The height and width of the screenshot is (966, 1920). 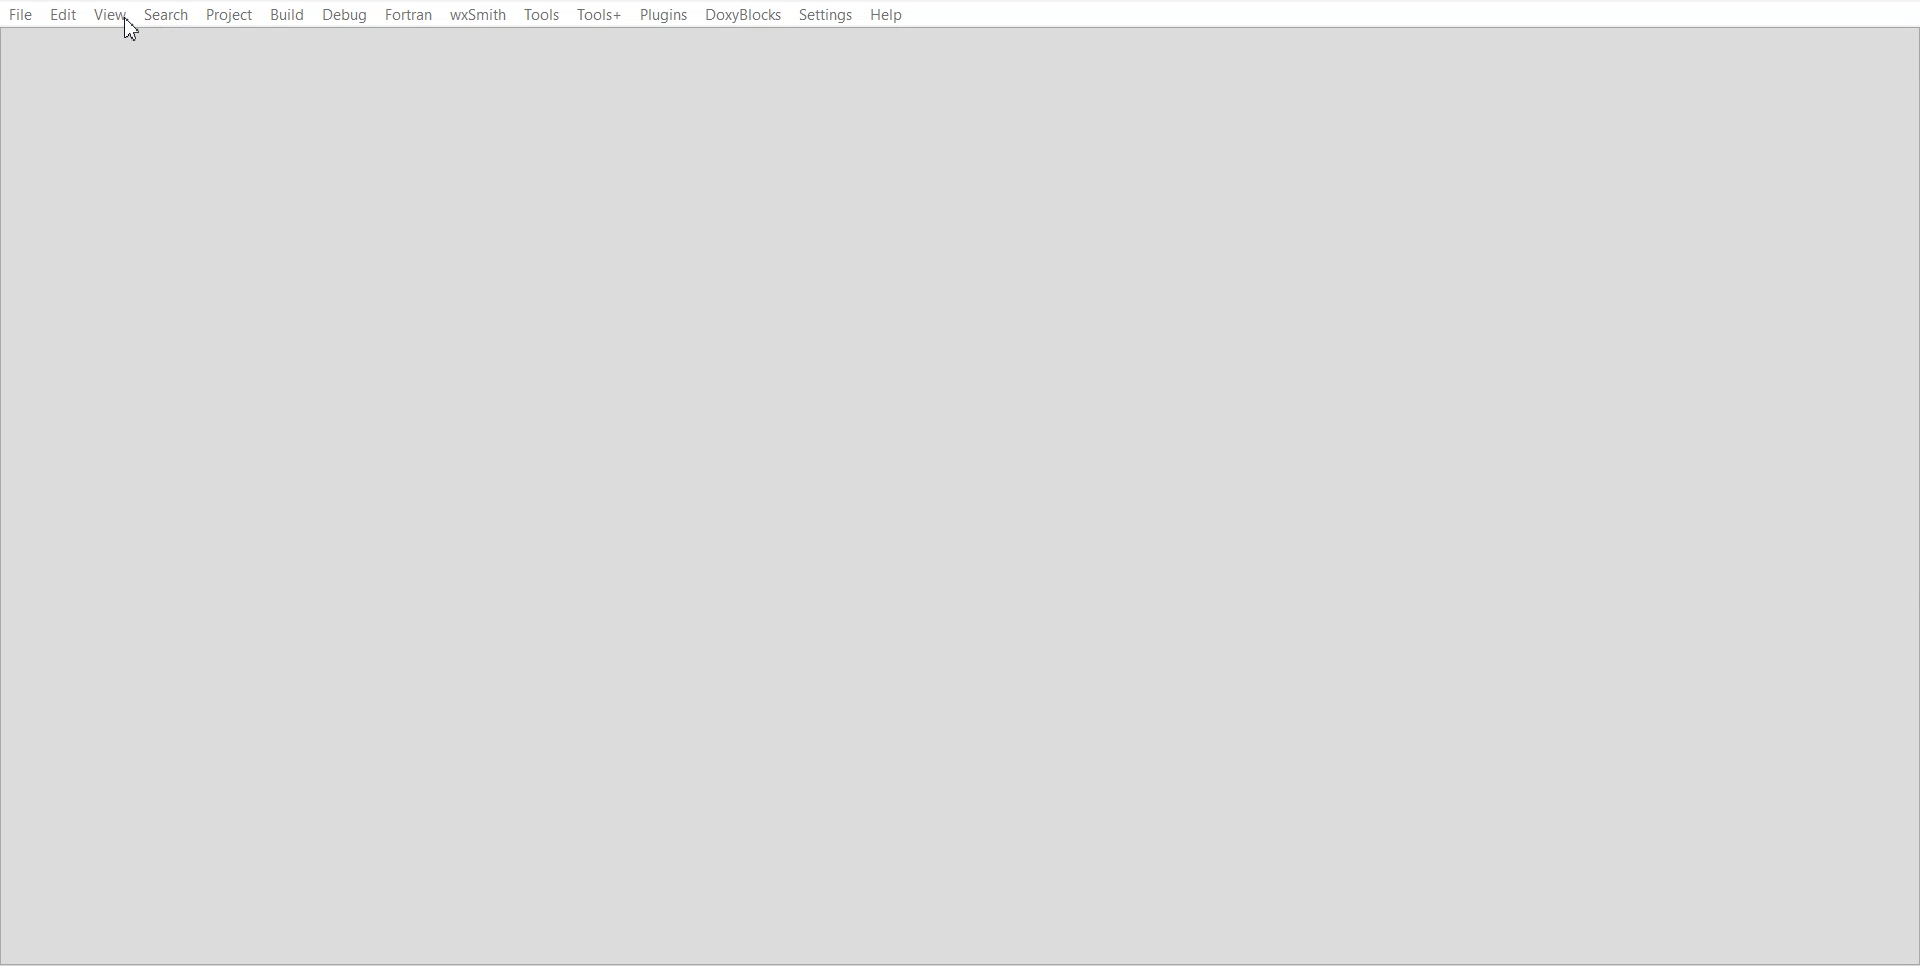 I want to click on Tools, so click(x=540, y=15).